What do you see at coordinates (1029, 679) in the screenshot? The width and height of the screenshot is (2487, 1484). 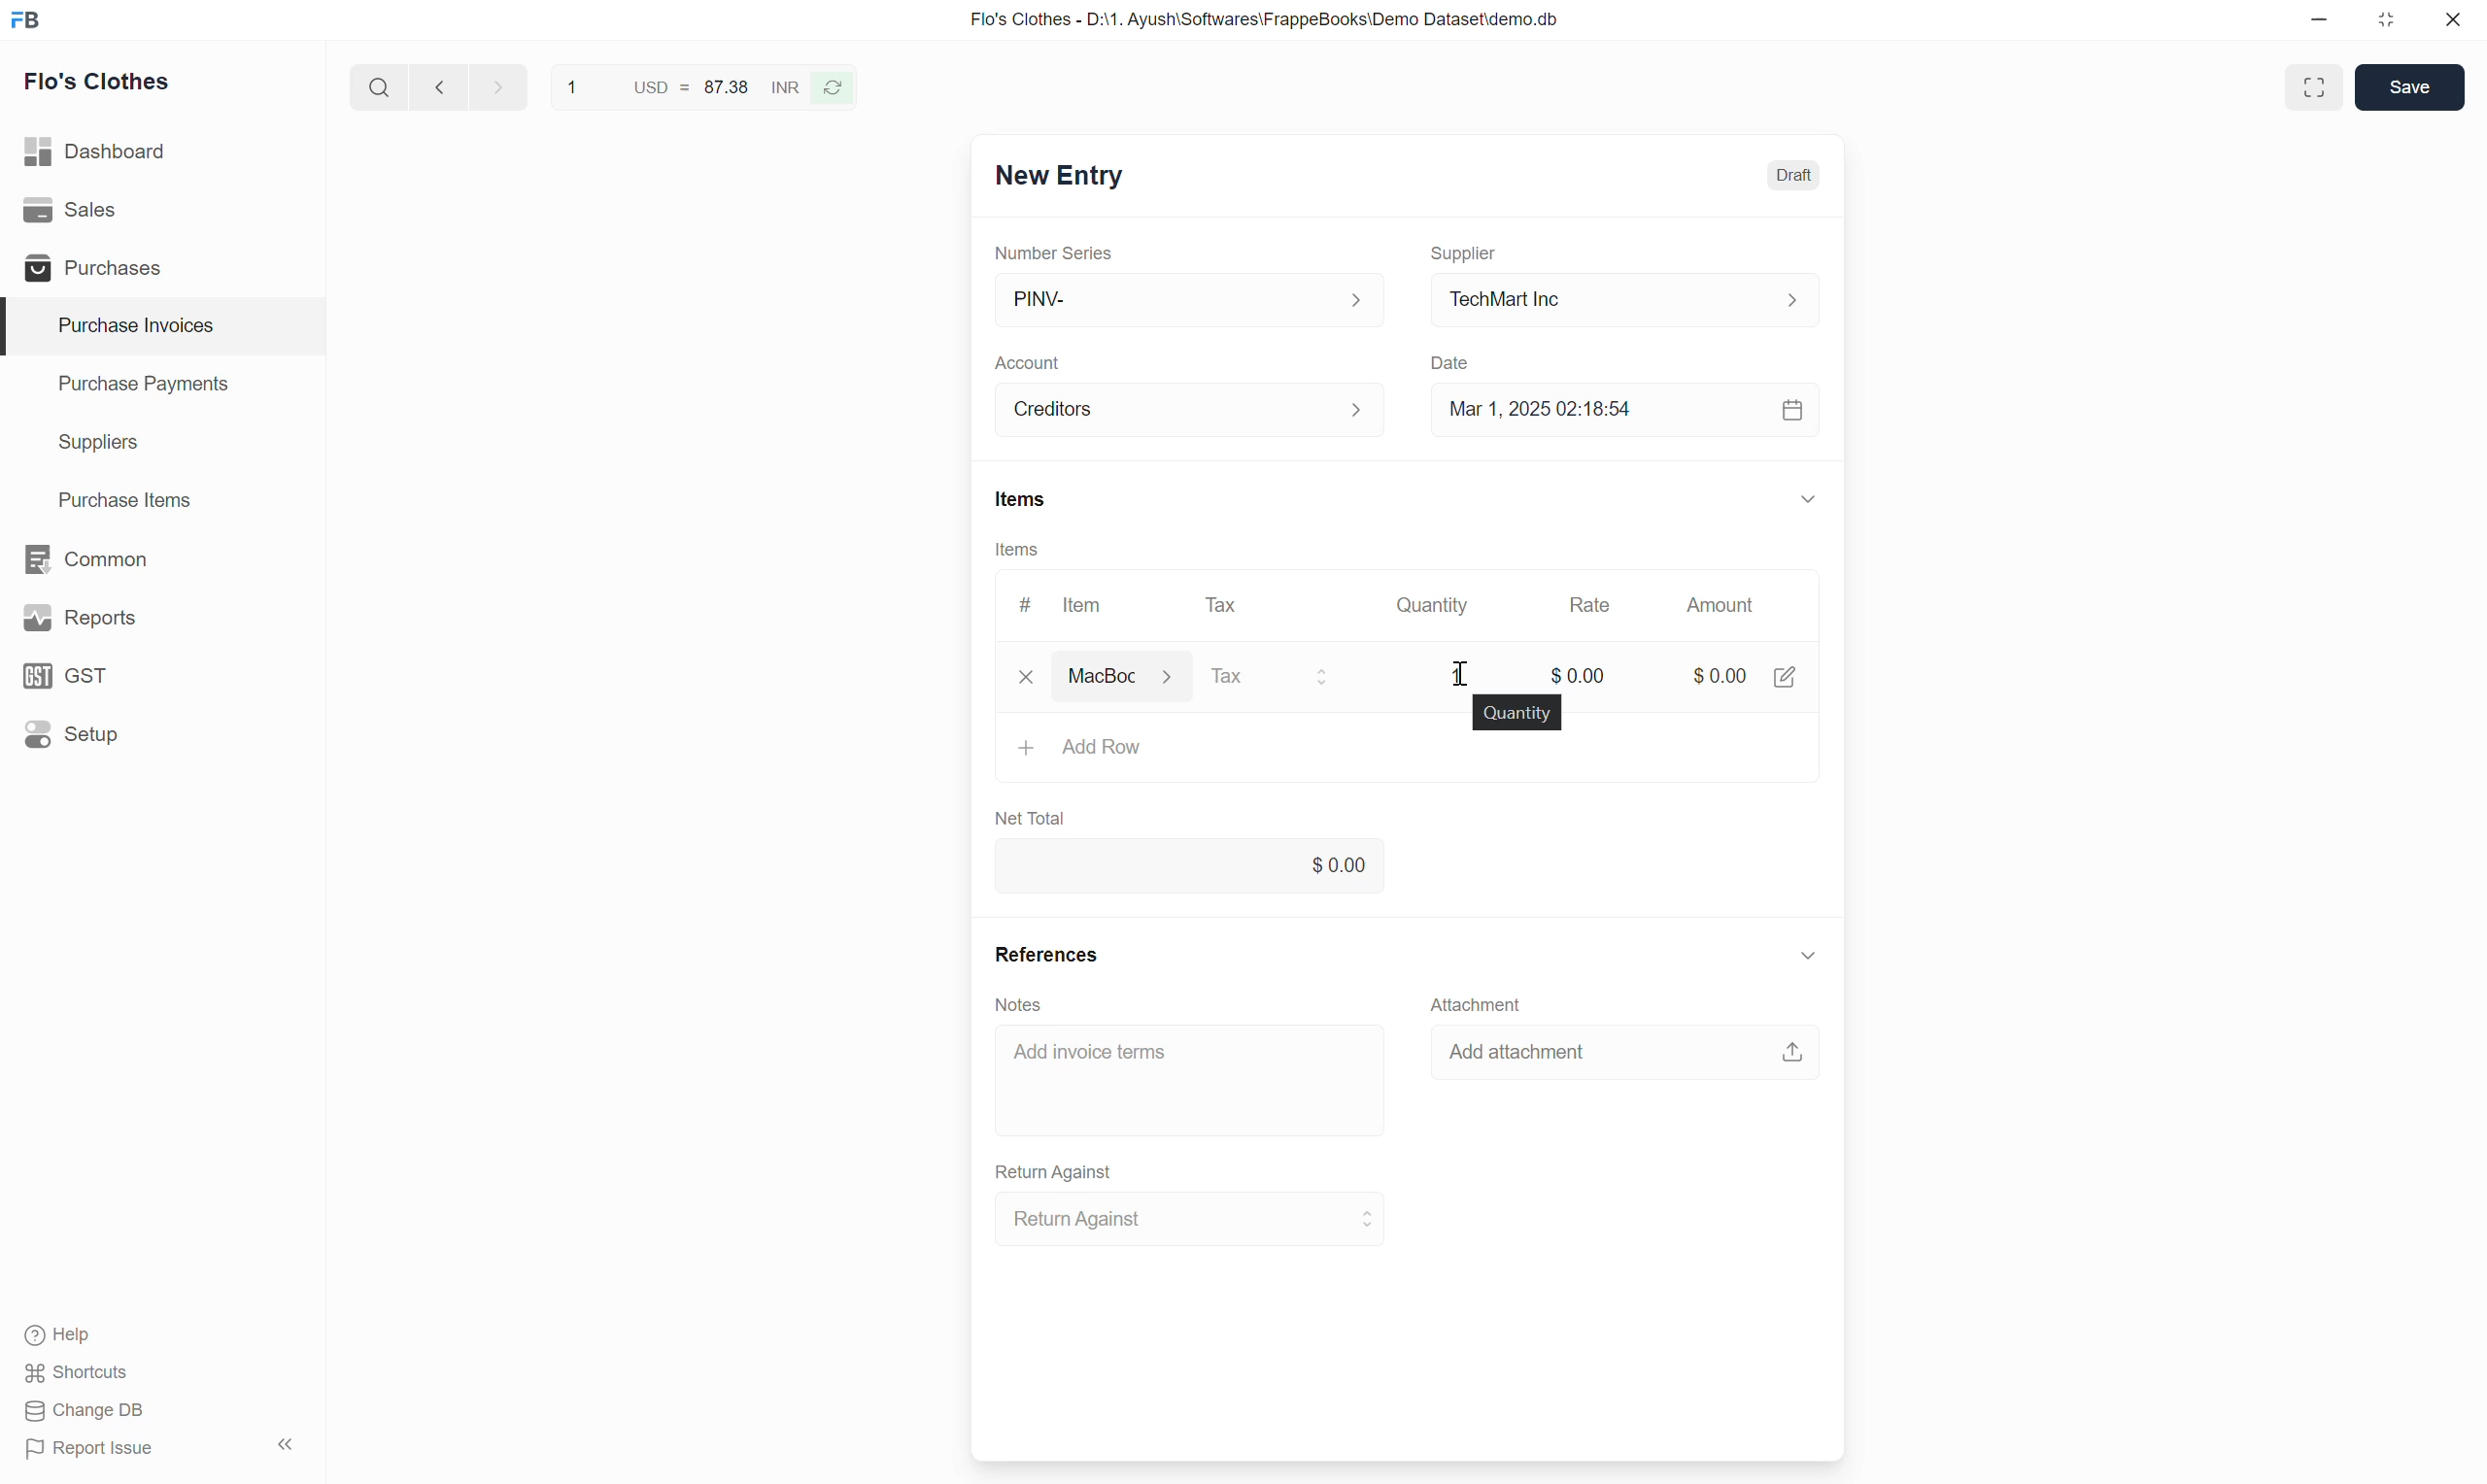 I see `clear/remove input` at bounding box center [1029, 679].